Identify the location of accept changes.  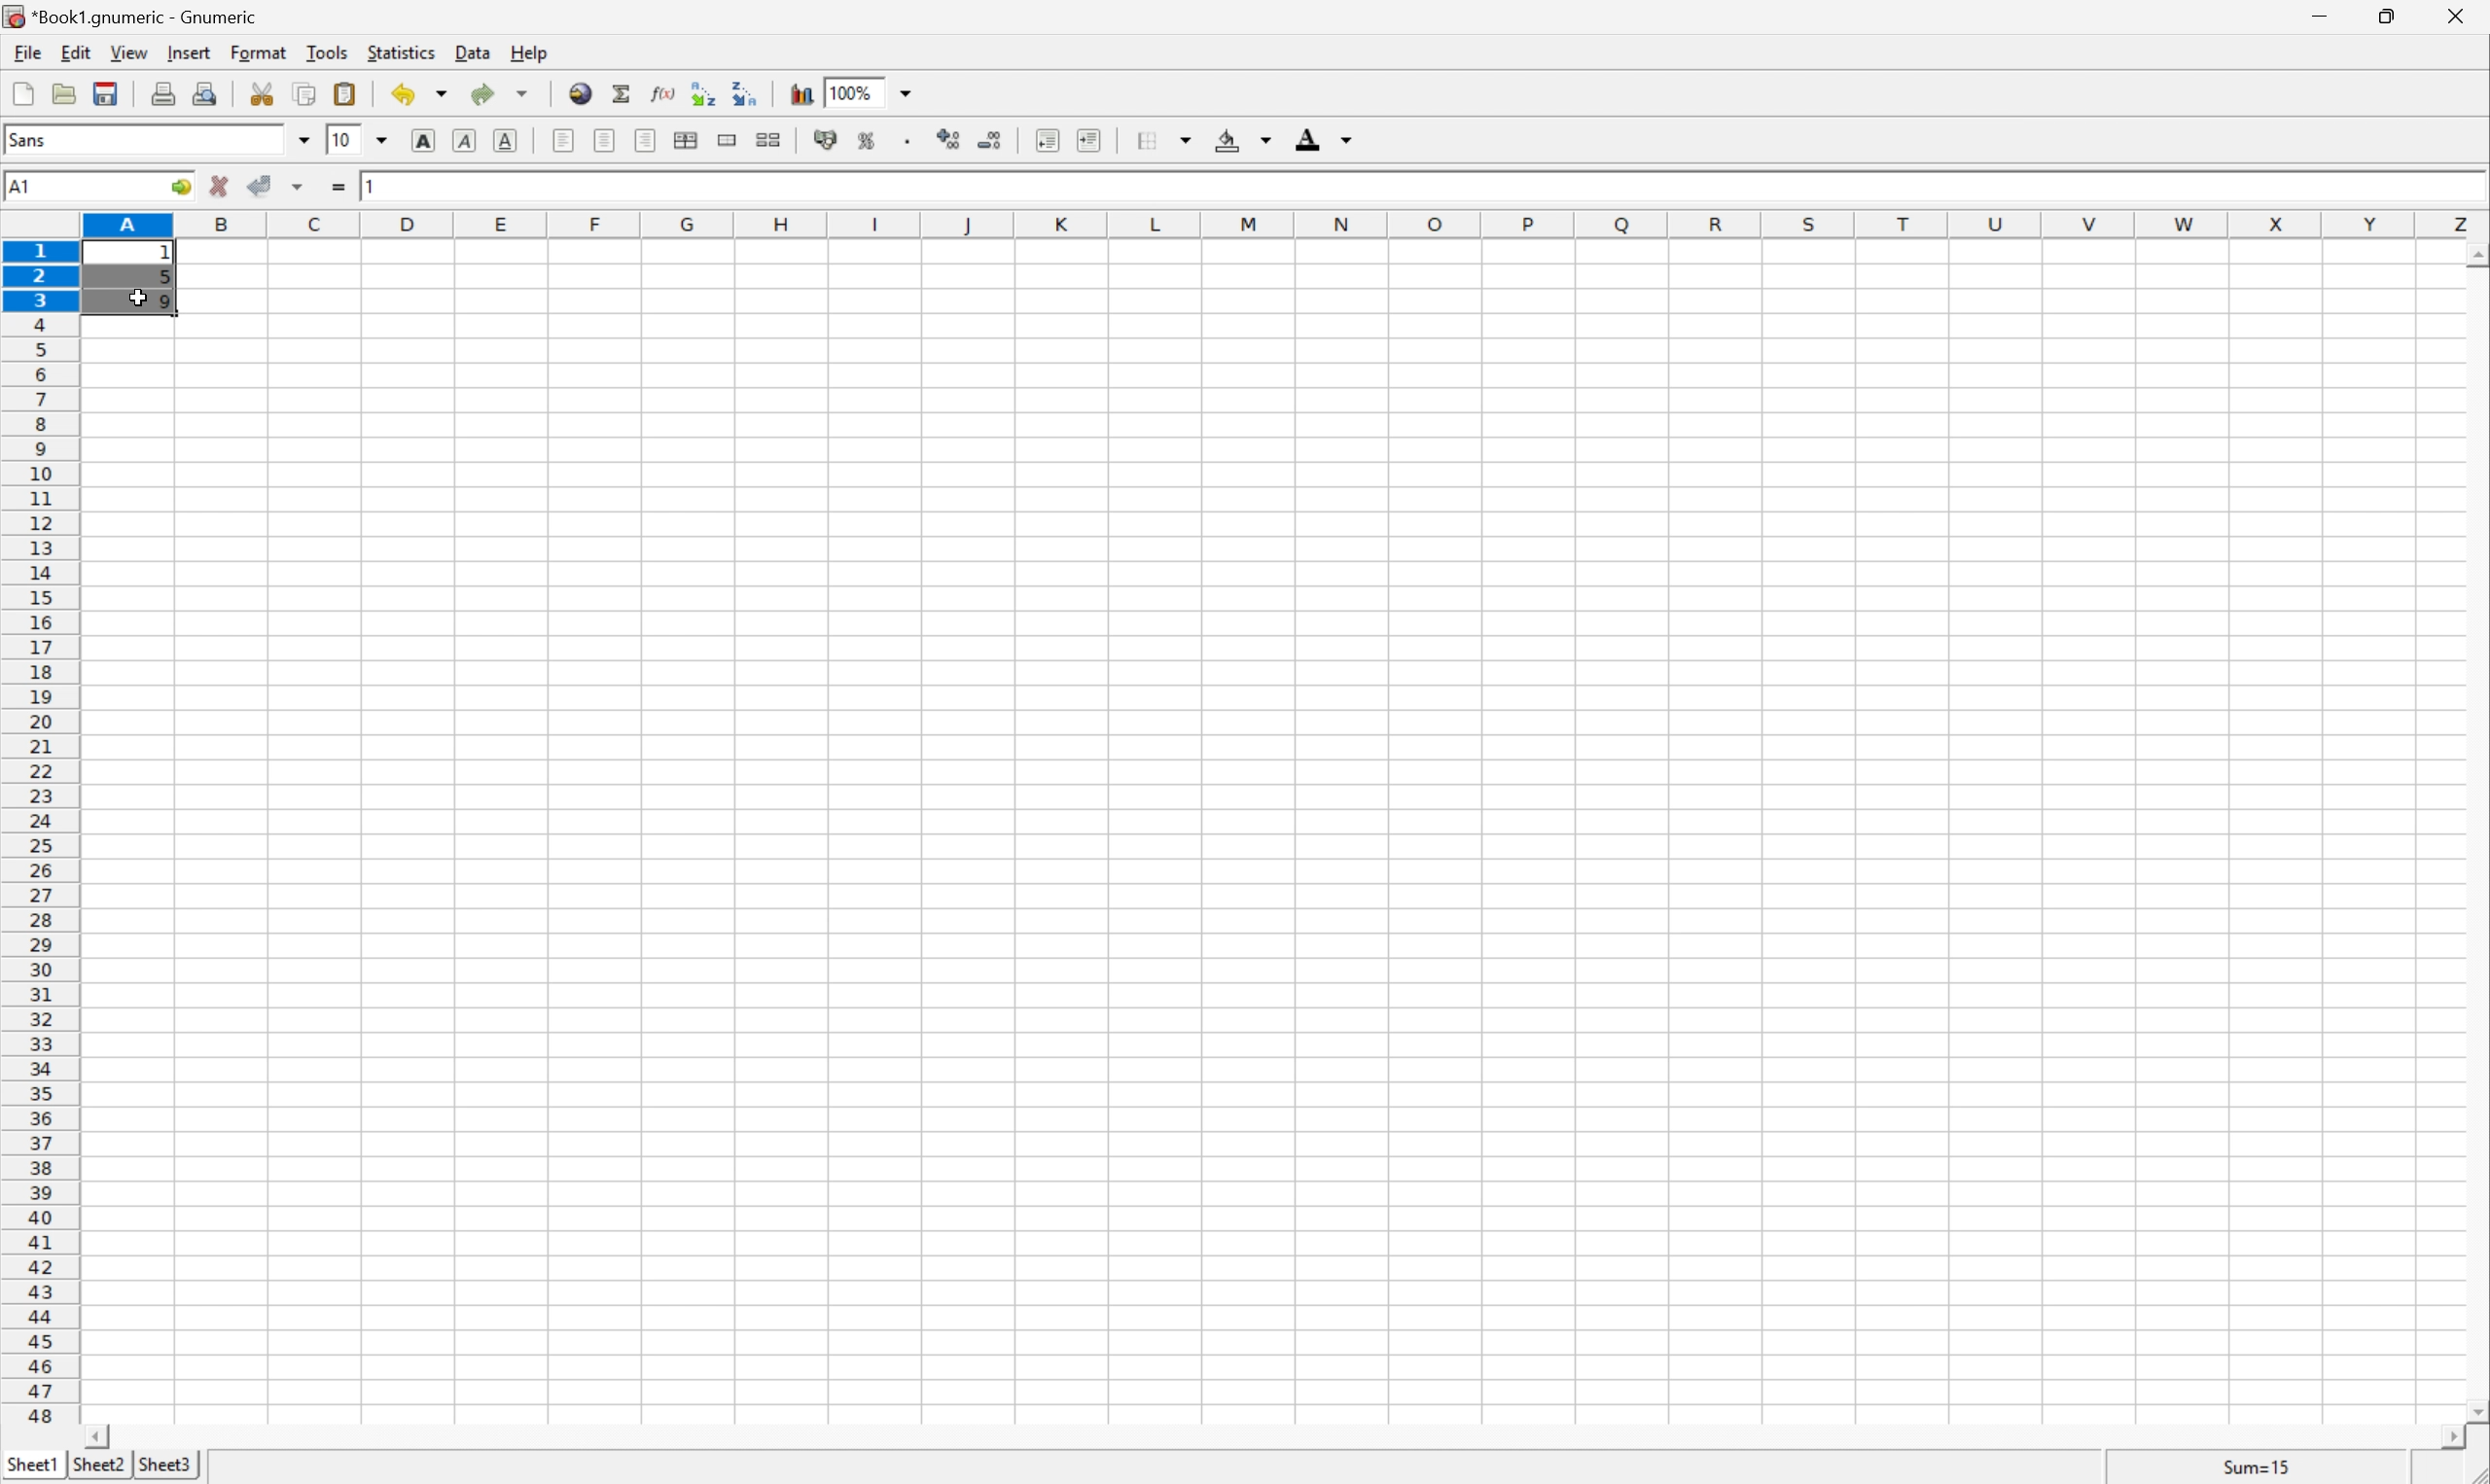
(262, 183).